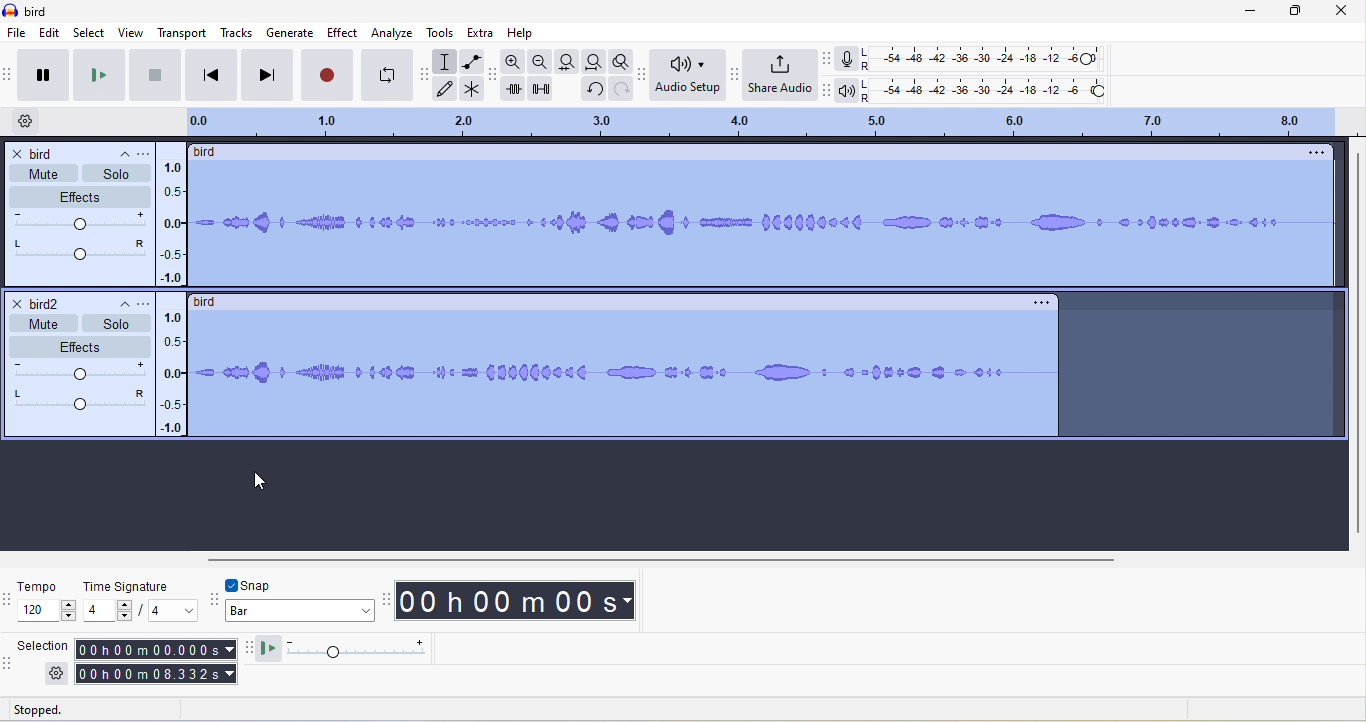  Describe the element at coordinates (39, 323) in the screenshot. I see `mute` at that location.